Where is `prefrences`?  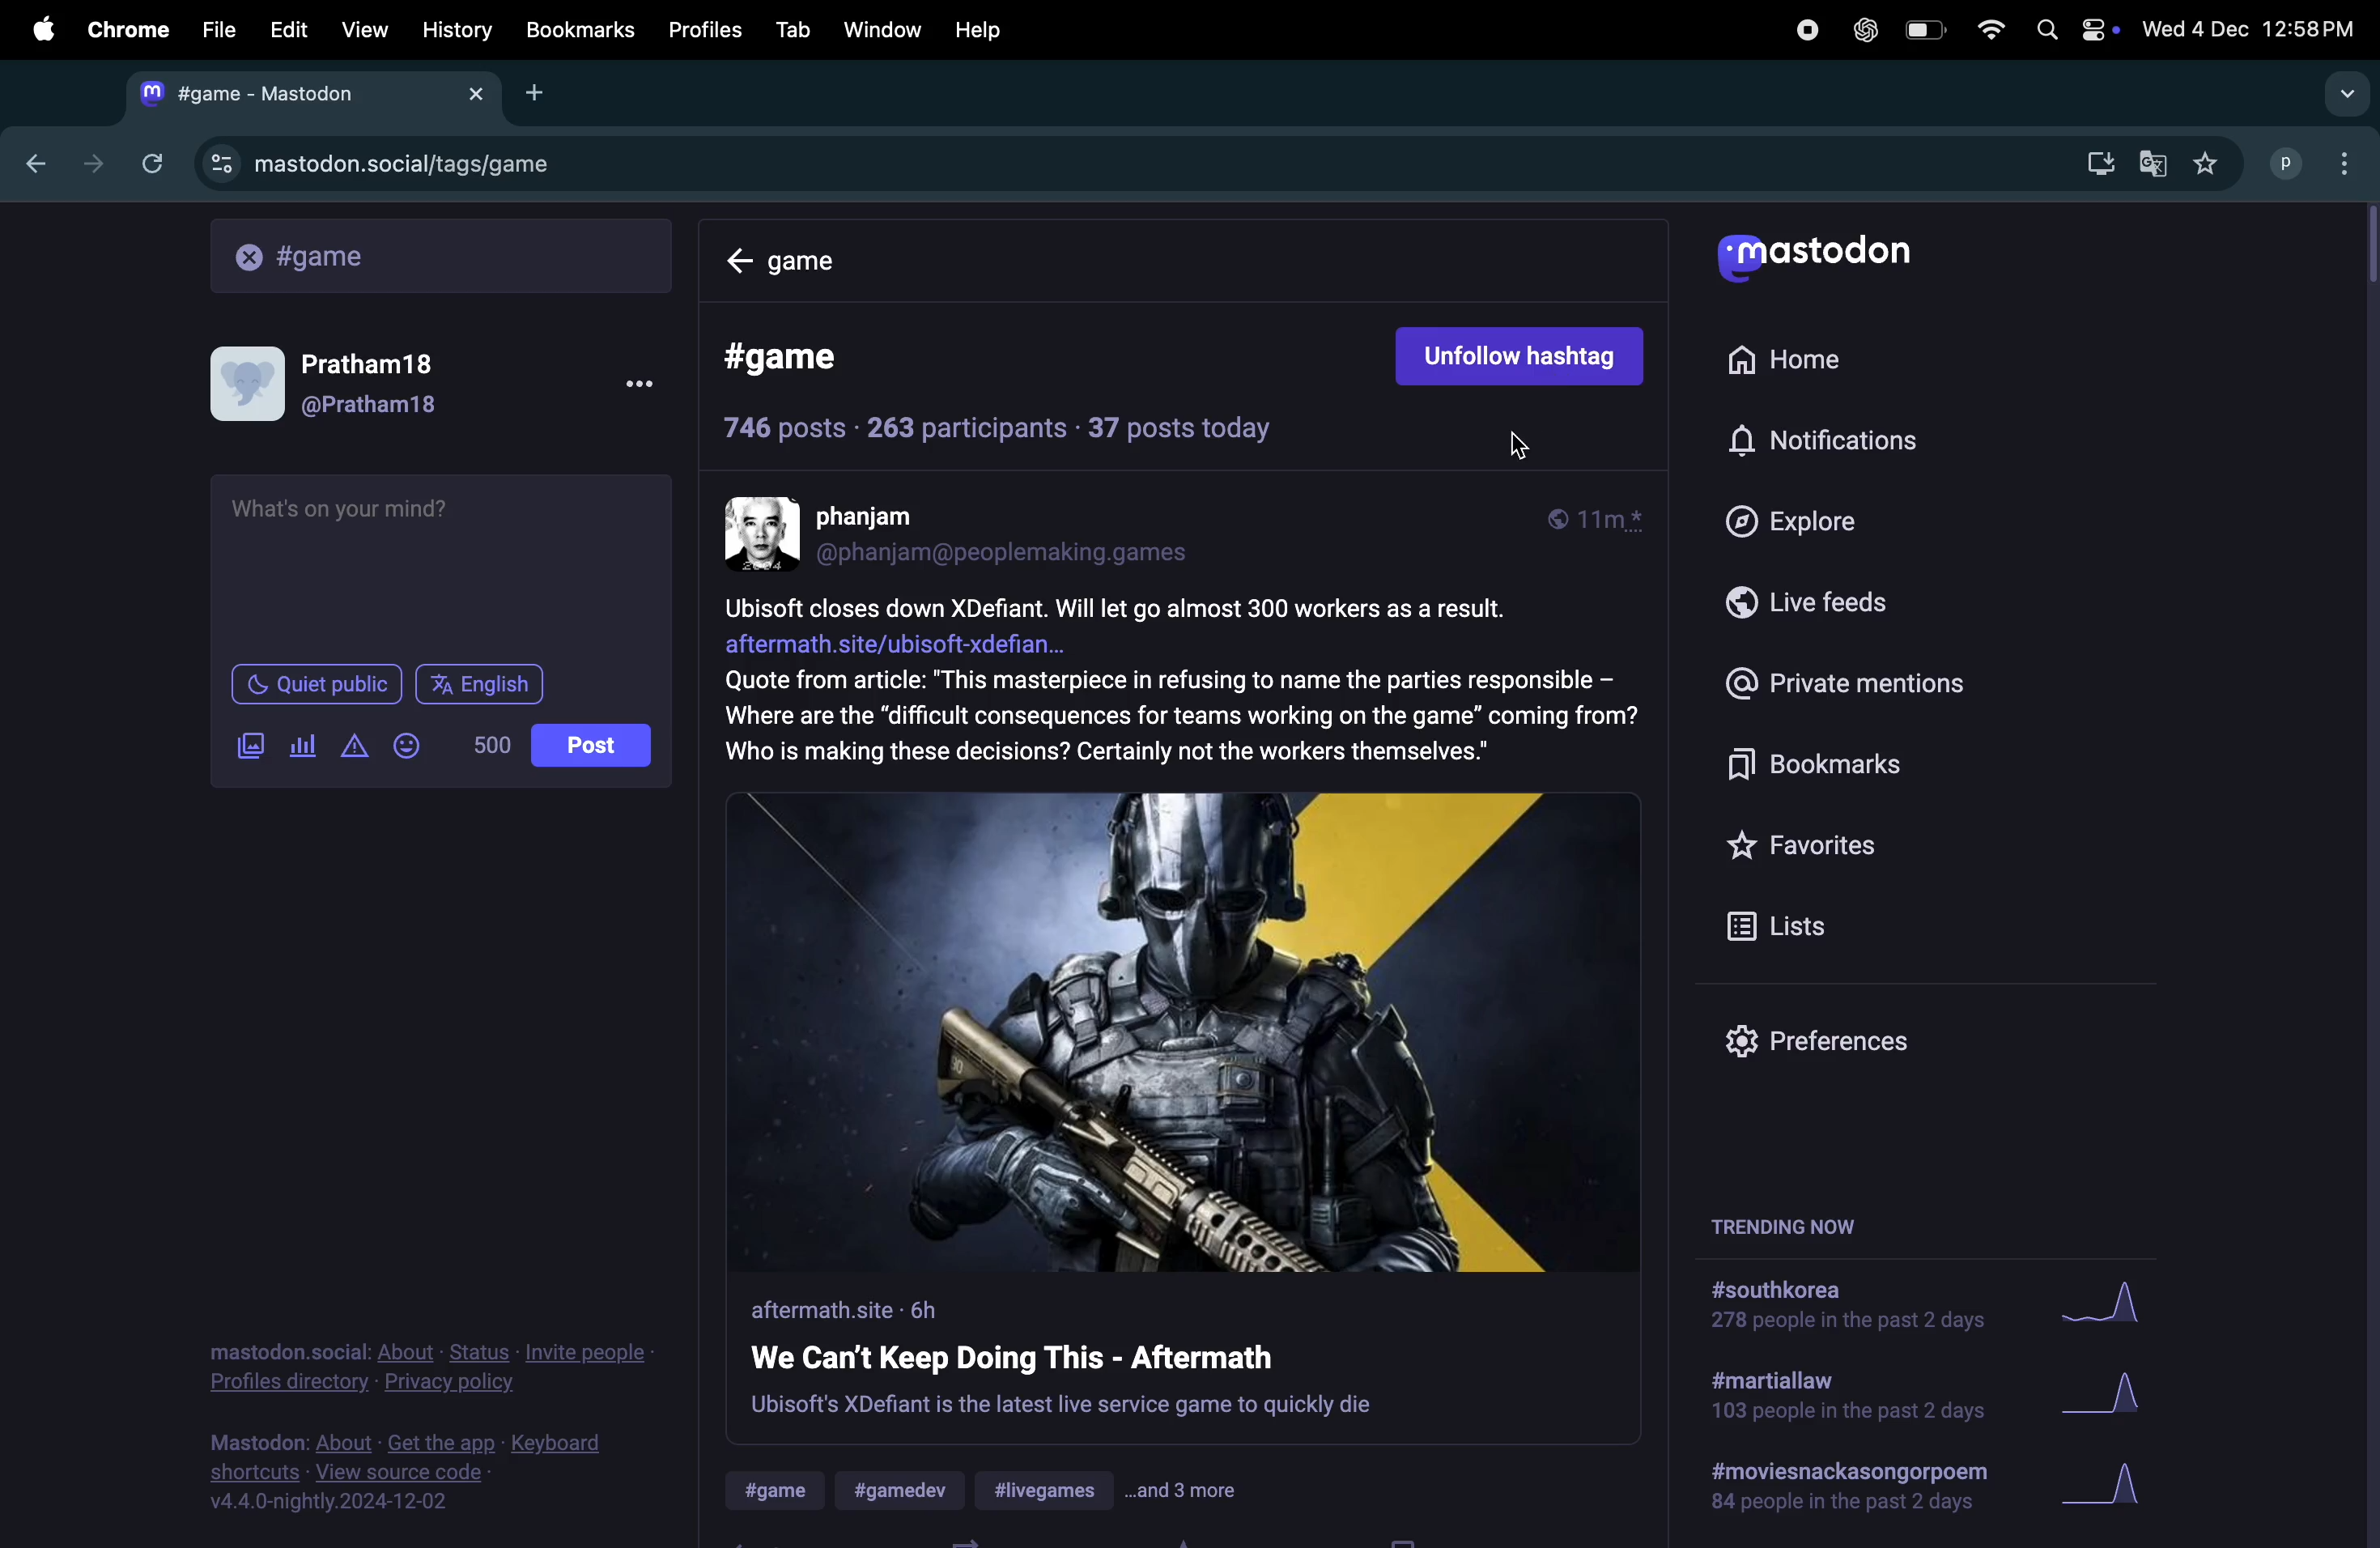 prefrences is located at coordinates (1820, 1042).